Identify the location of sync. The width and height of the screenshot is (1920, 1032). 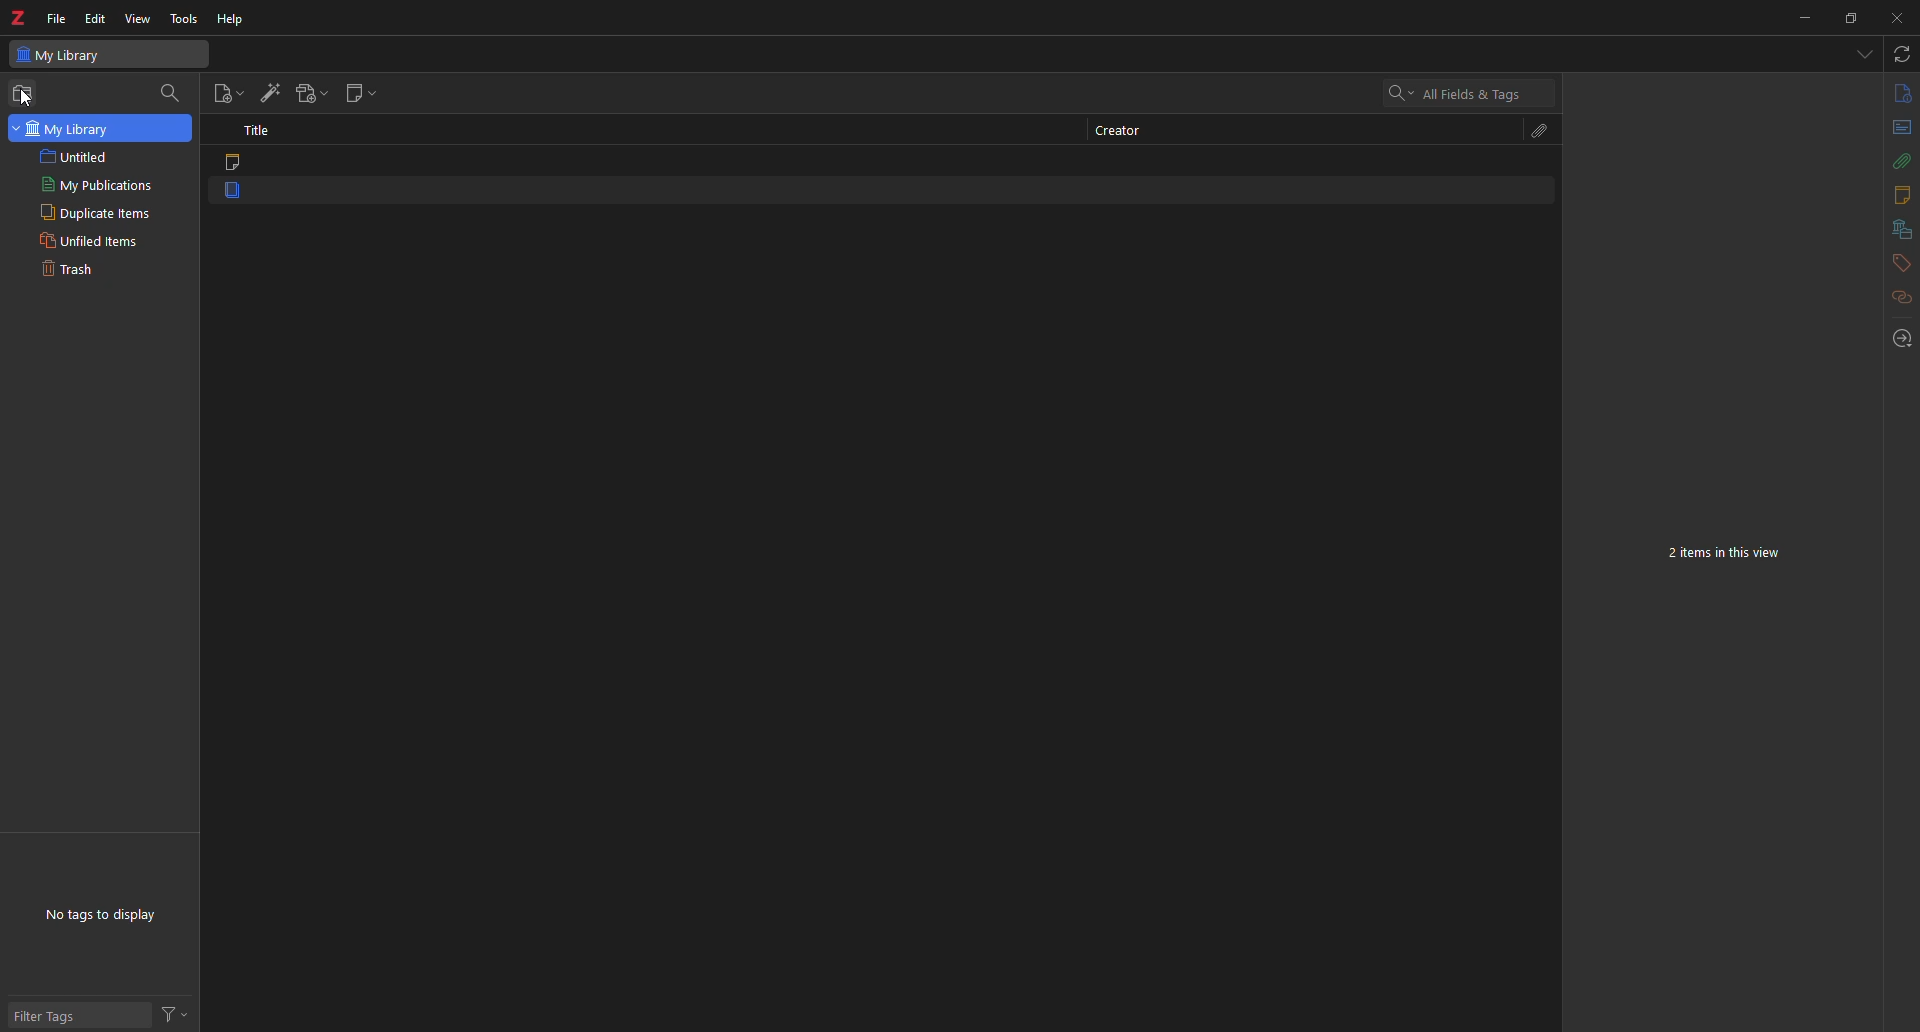
(1900, 55).